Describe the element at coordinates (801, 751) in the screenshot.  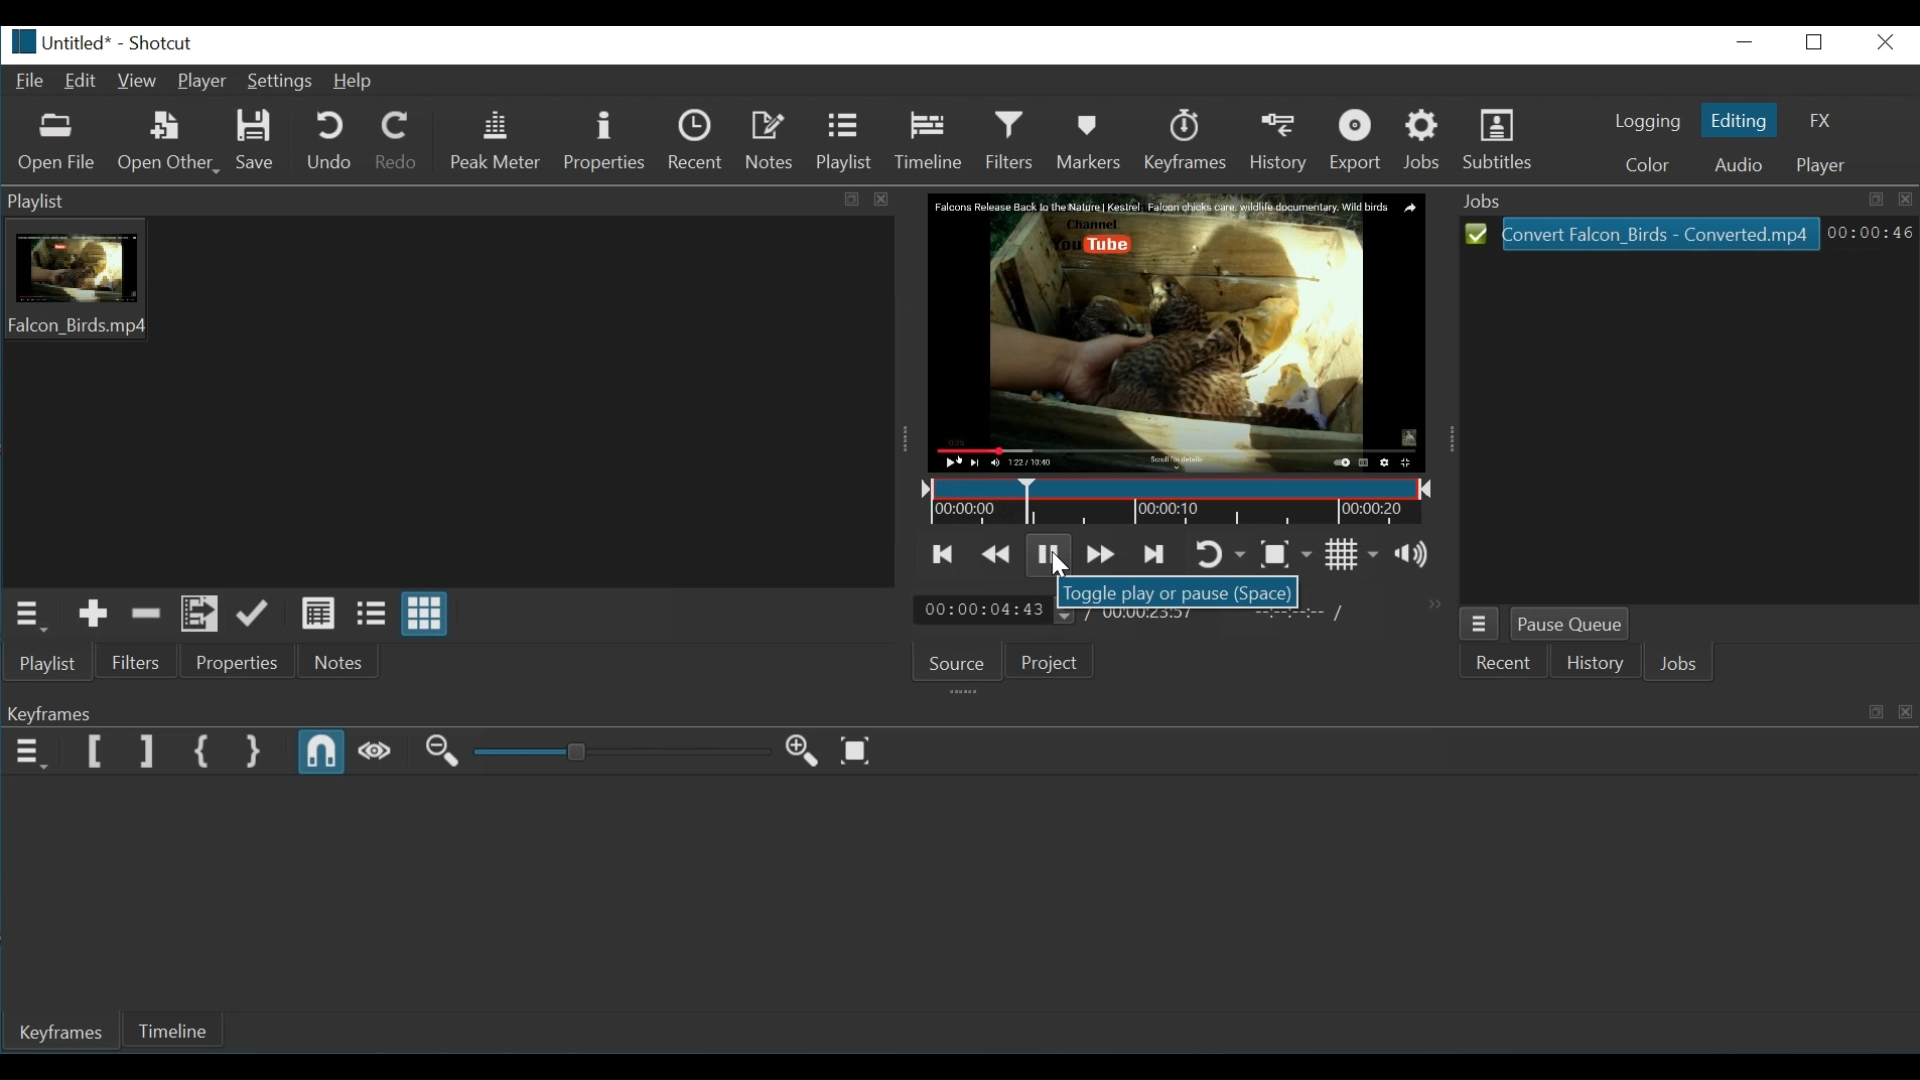
I see `Zoom in` at that location.